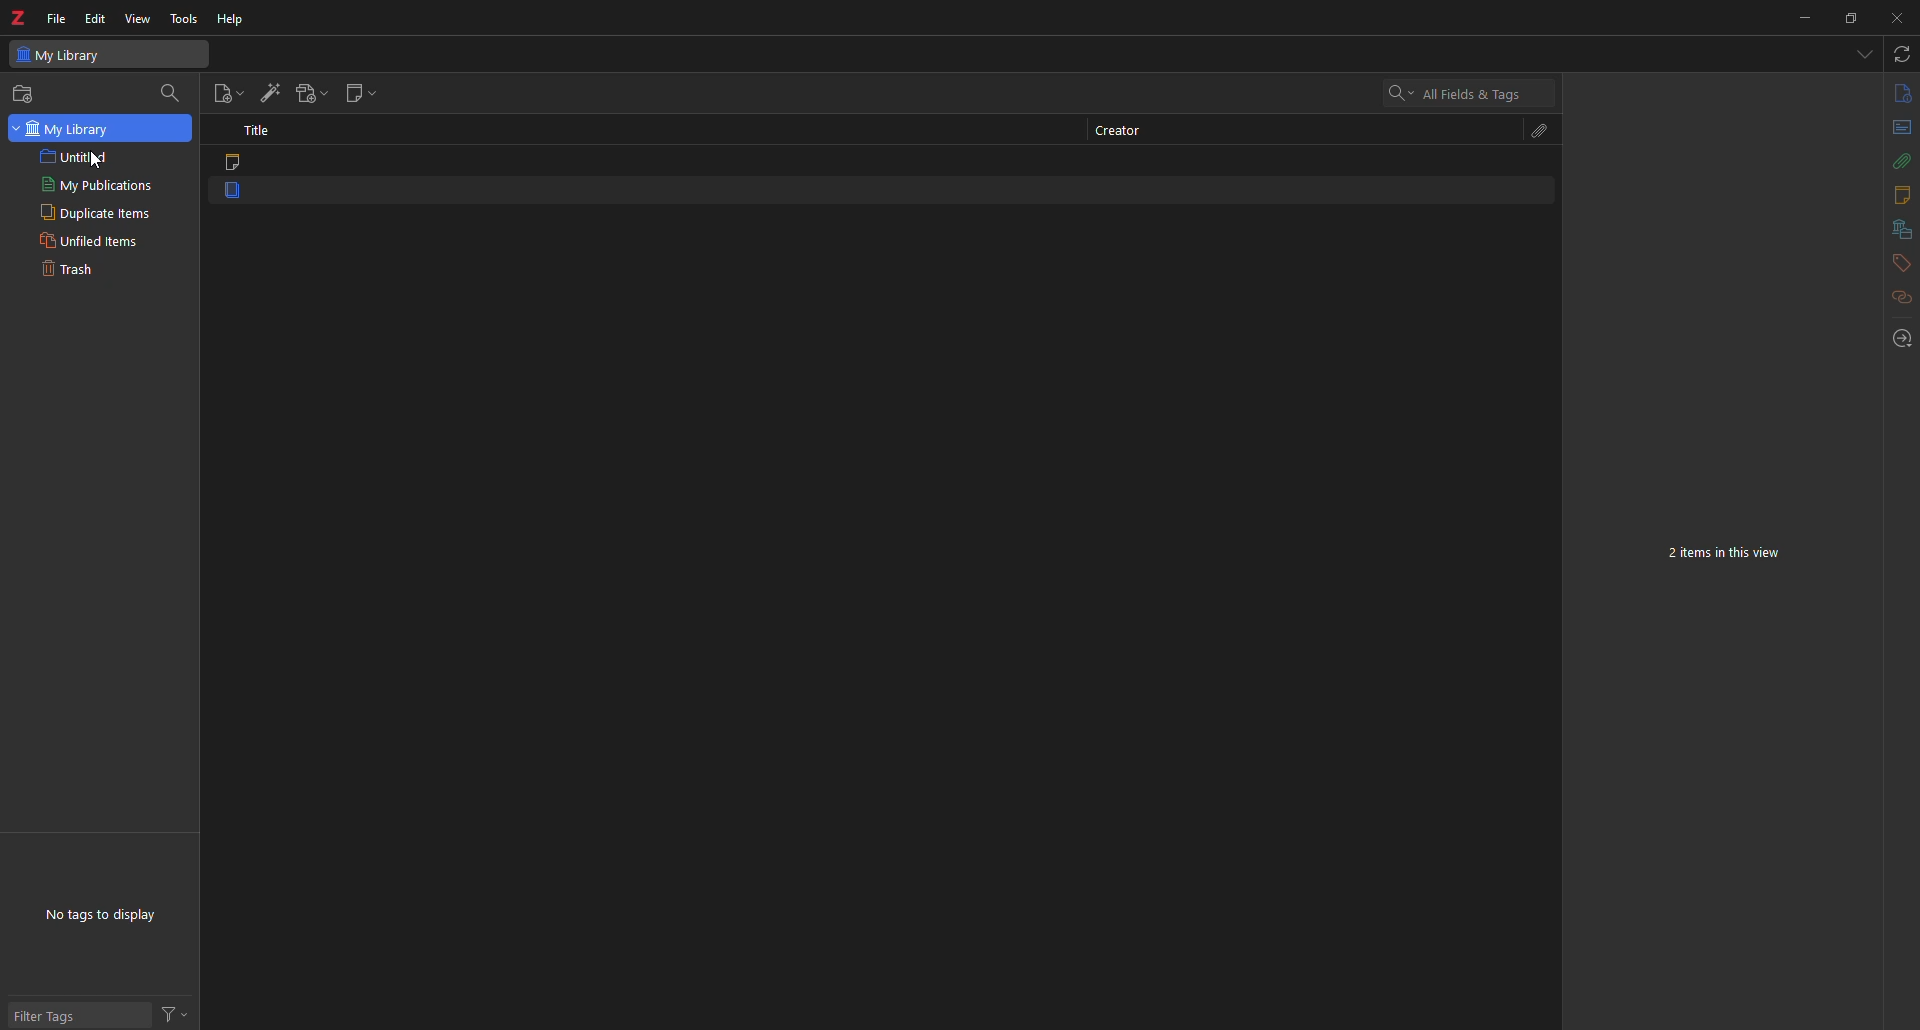 The image size is (1920, 1030). Describe the element at coordinates (94, 185) in the screenshot. I see `my publications` at that location.